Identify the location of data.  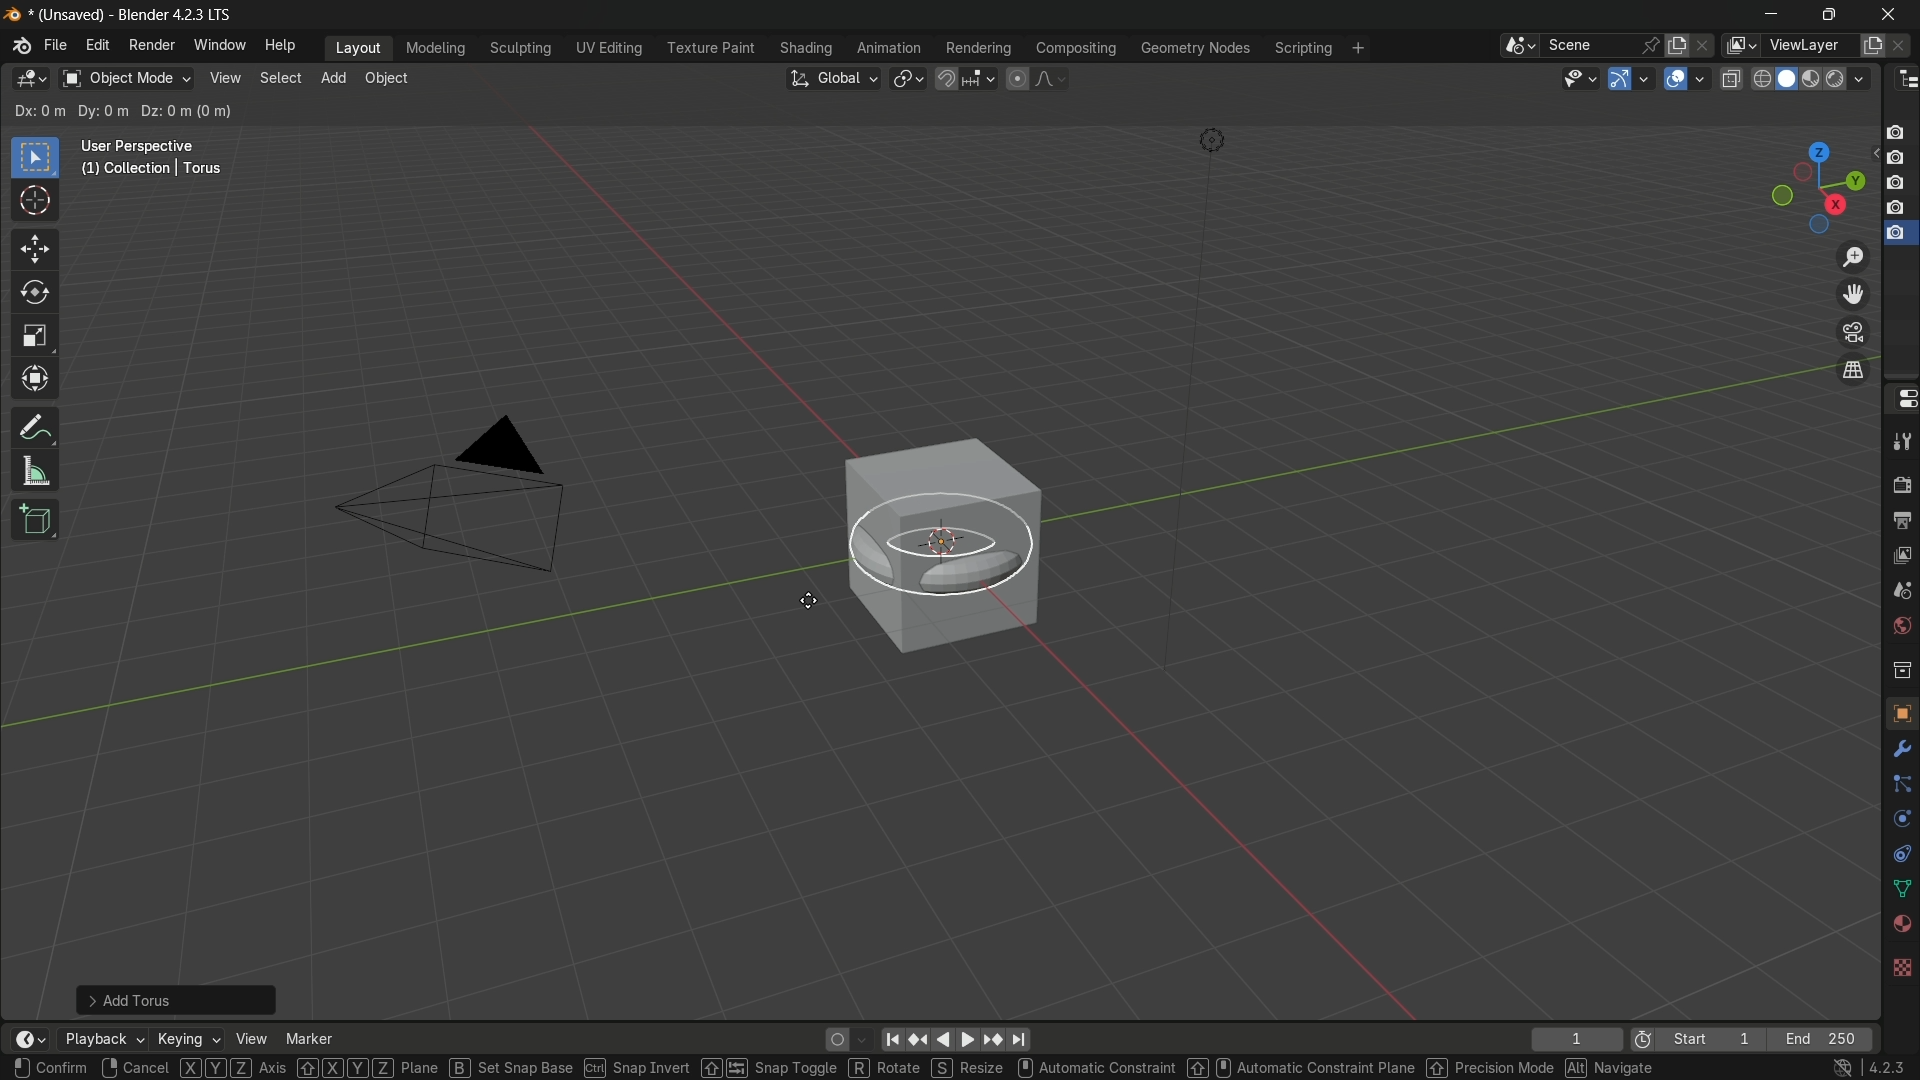
(1898, 890).